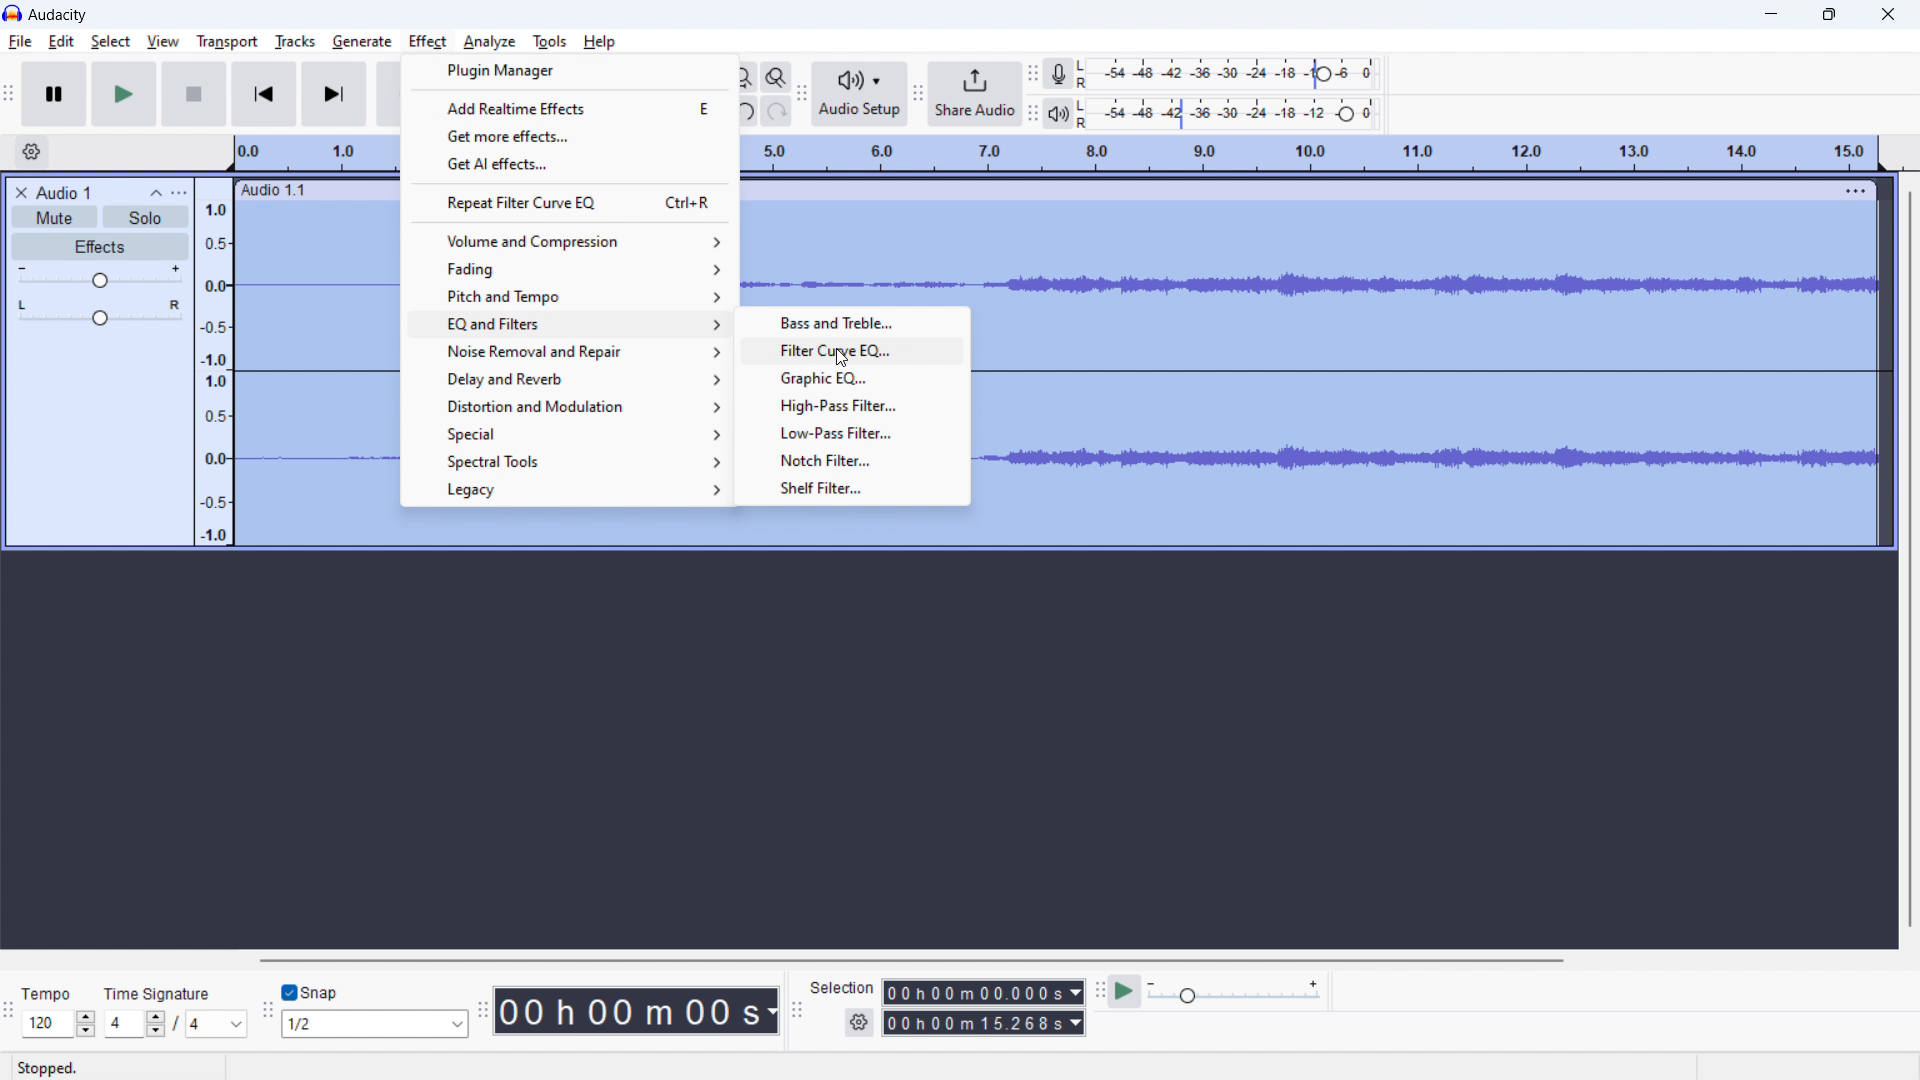  Describe the element at coordinates (163, 41) in the screenshot. I see `view` at that location.